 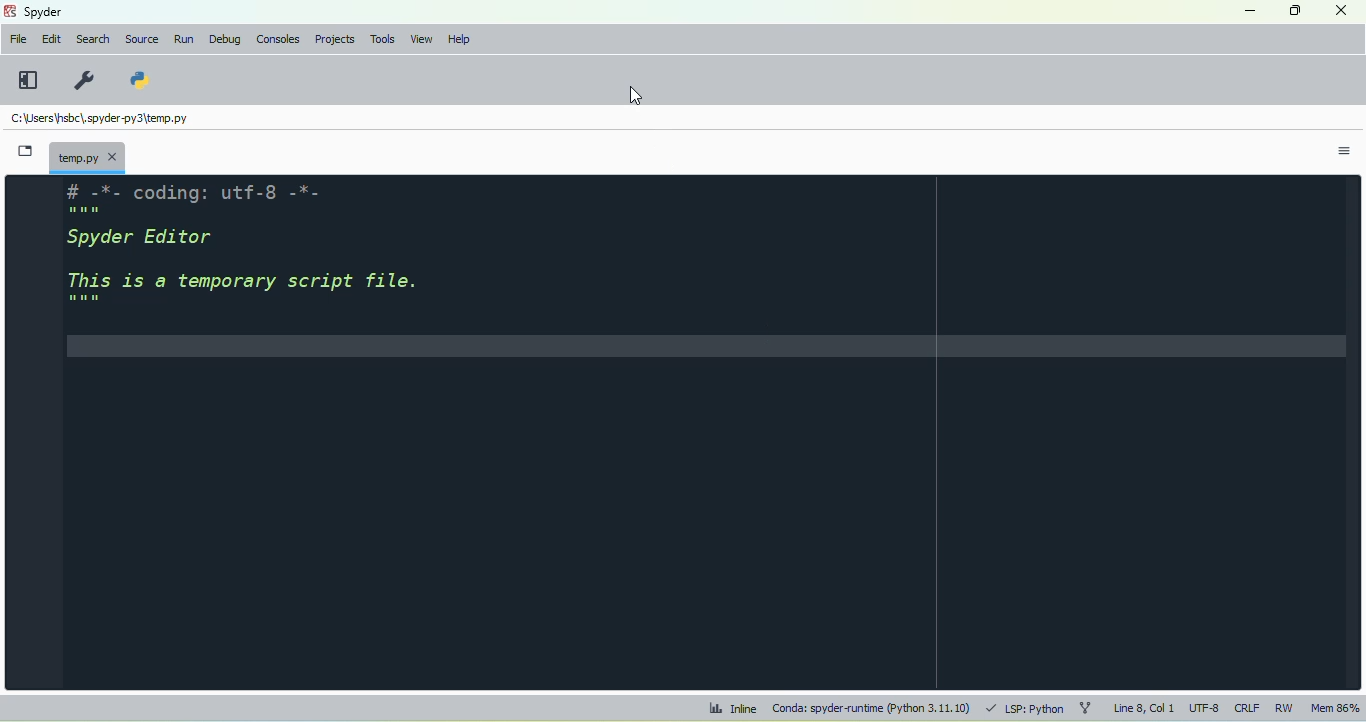 I want to click on PYTHONPATH manager, so click(x=142, y=78).